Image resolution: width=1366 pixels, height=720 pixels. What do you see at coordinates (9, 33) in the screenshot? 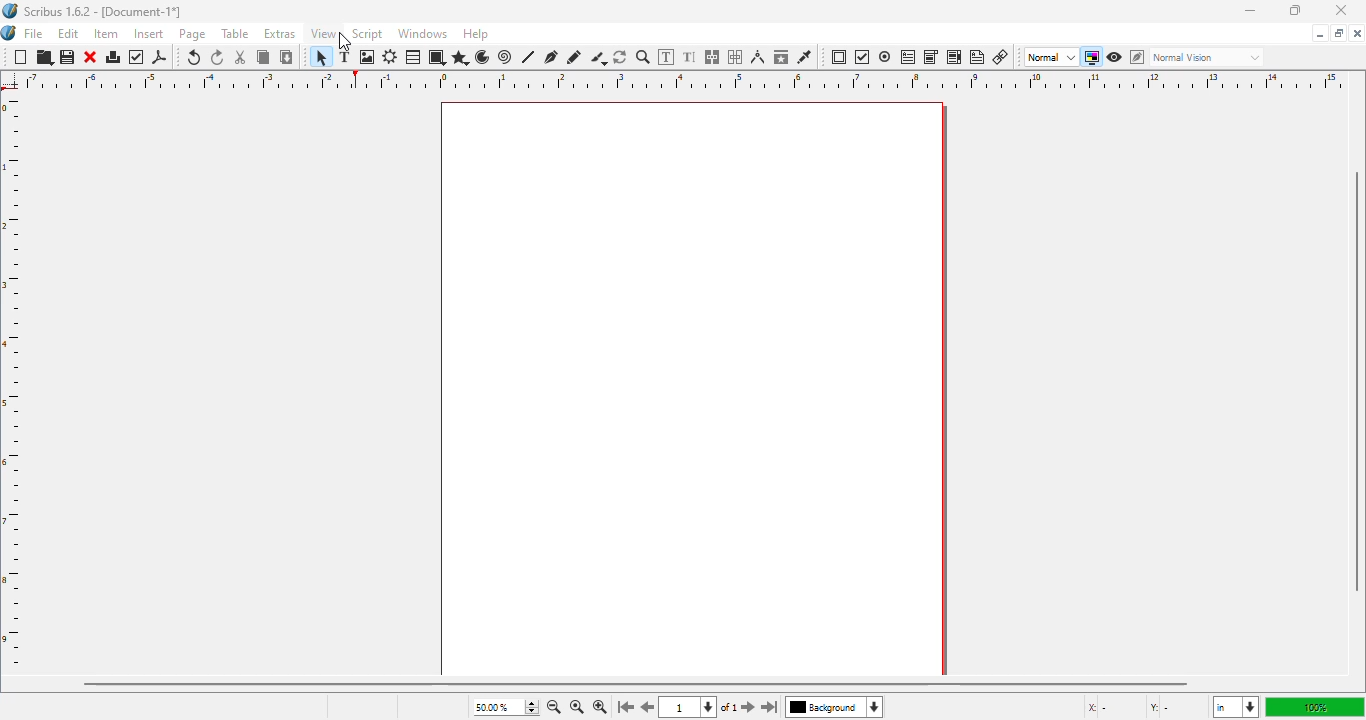
I see `logo` at bounding box center [9, 33].